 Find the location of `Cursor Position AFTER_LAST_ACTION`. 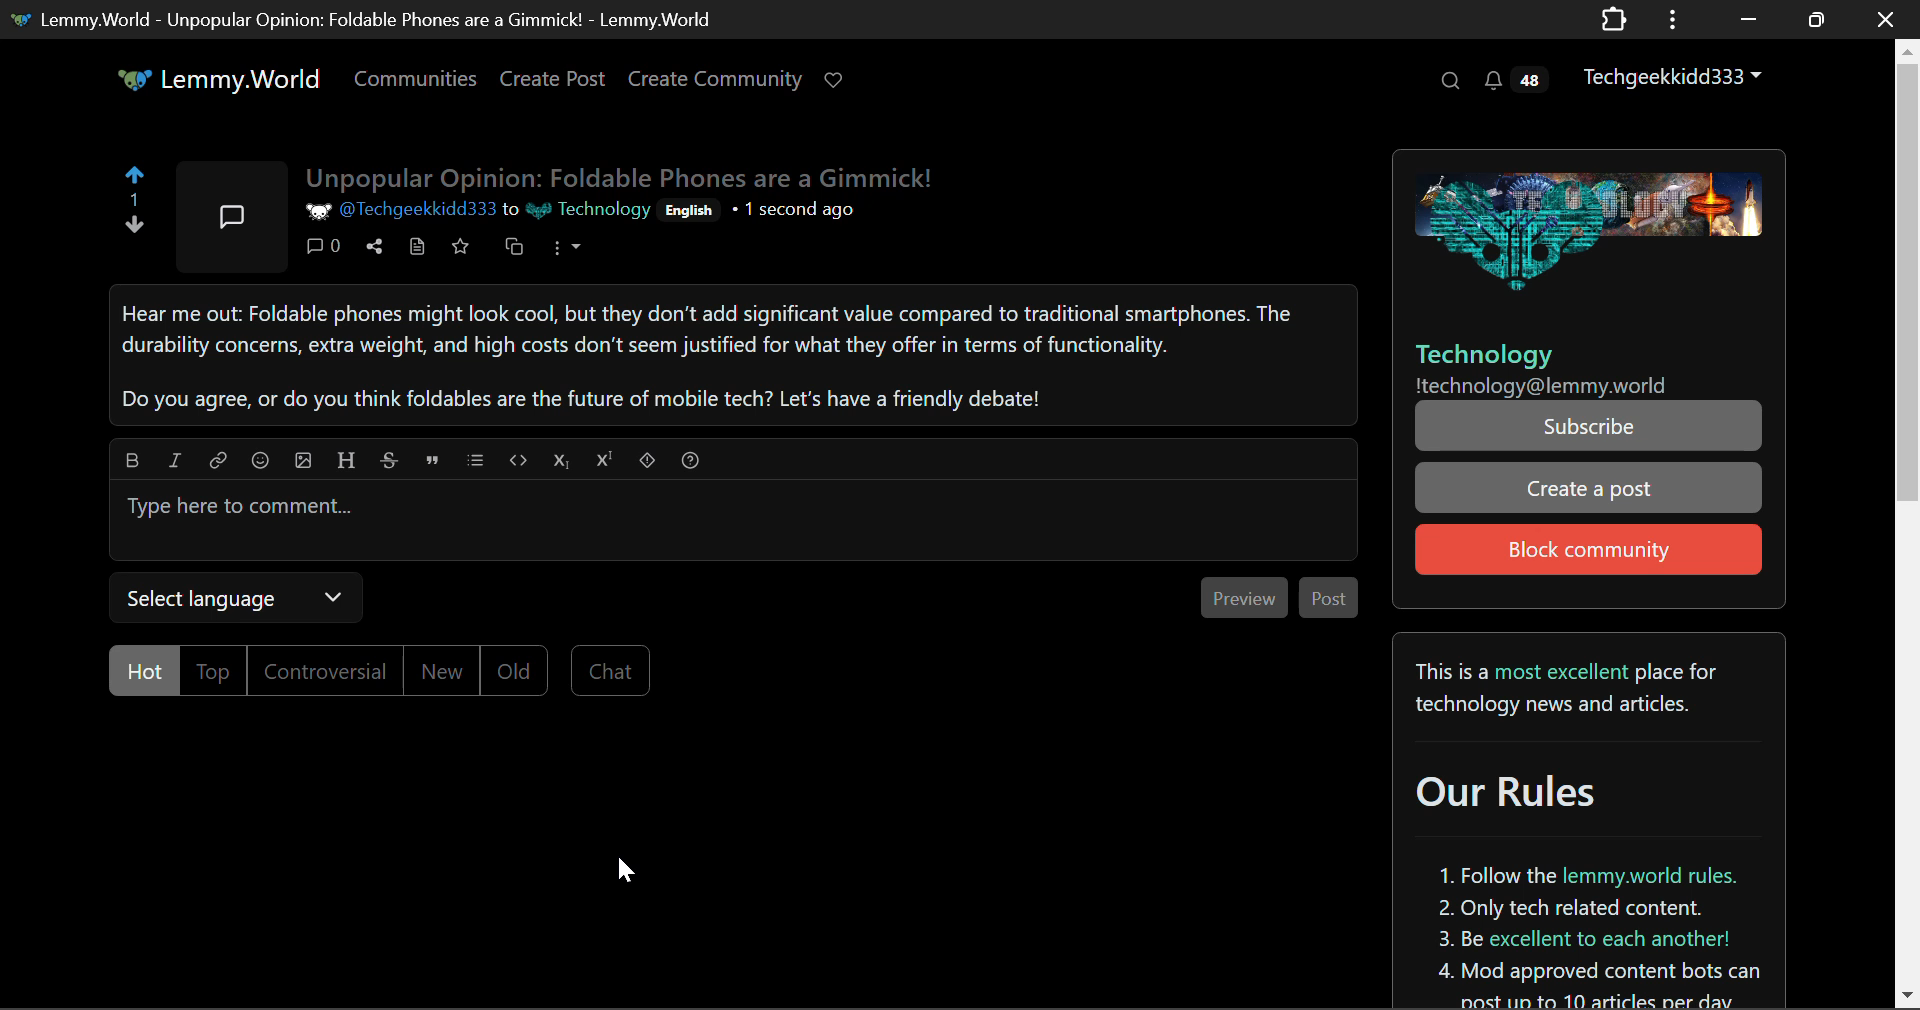

Cursor Position AFTER_LAST_ACTION is located at coordinates (629, 871).